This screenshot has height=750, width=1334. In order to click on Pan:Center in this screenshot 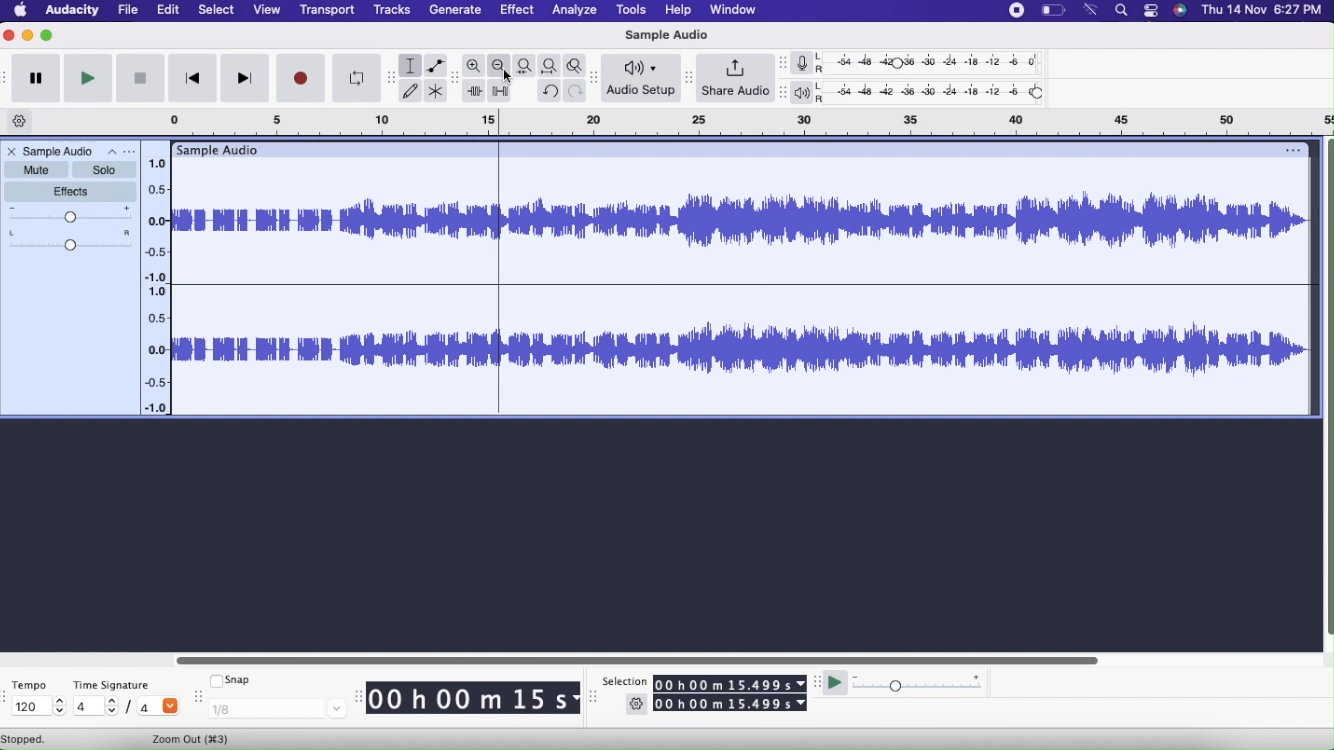, I will do `click(71, 243)`.